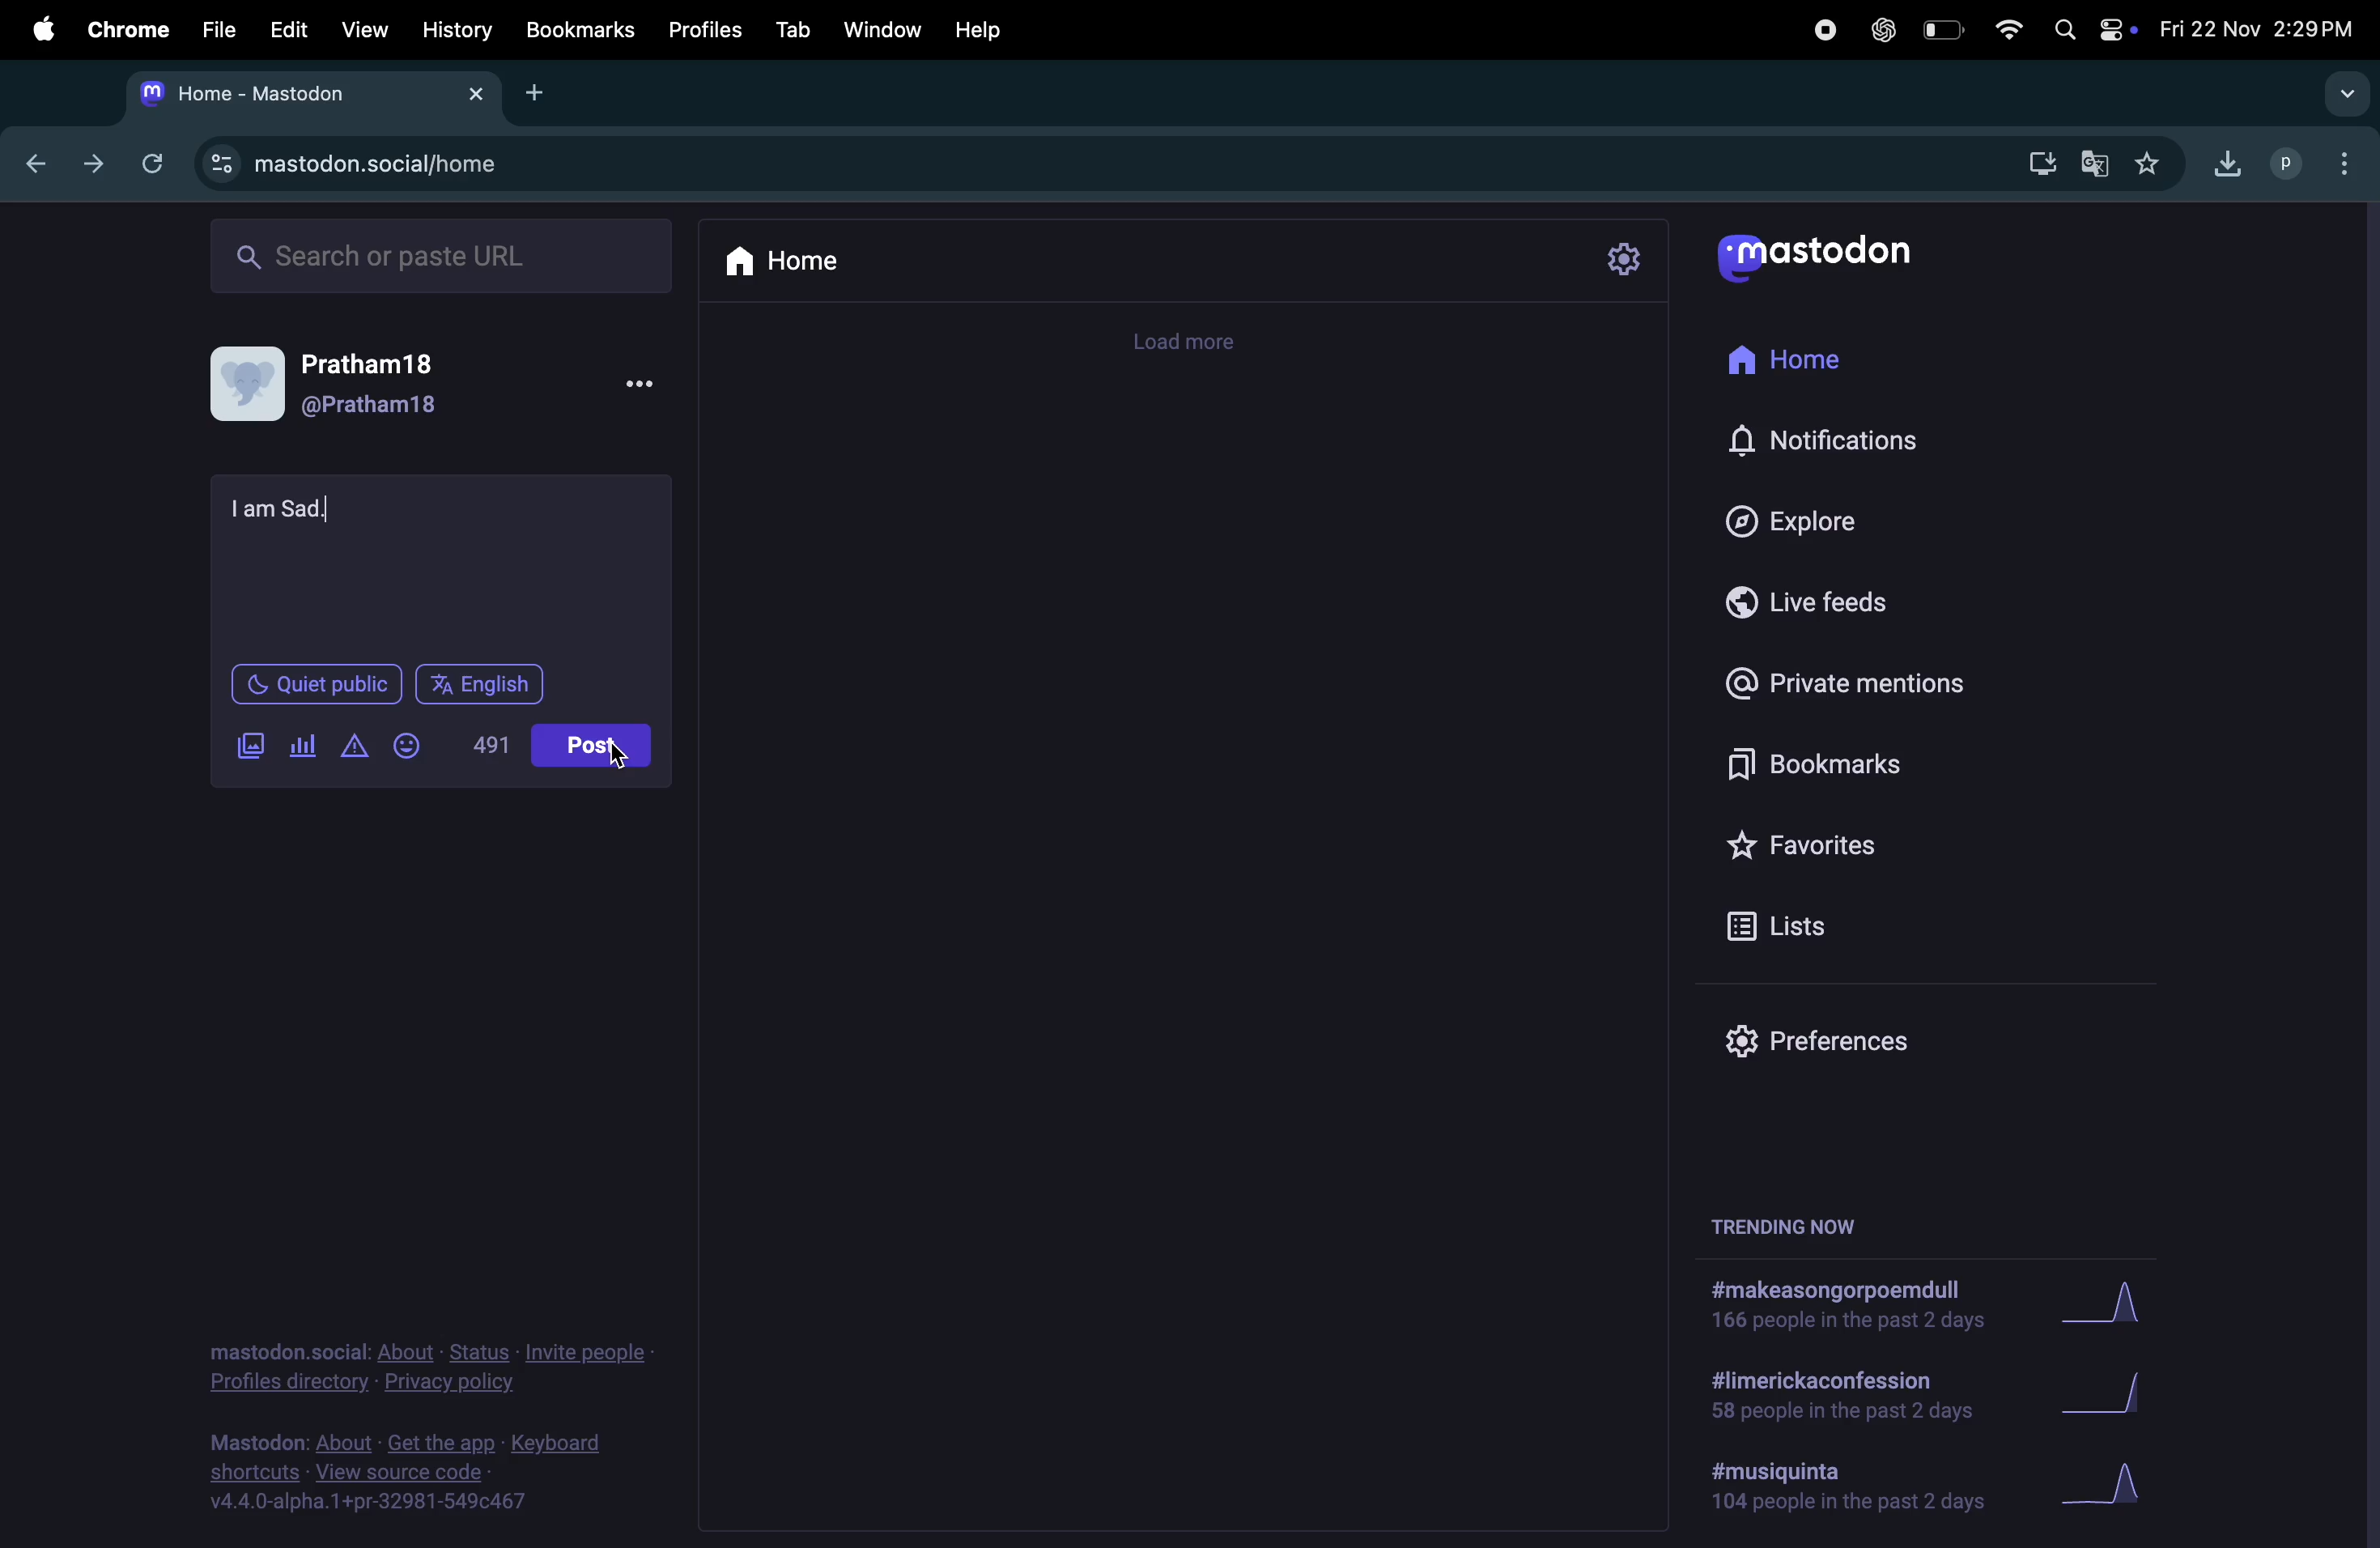 Image resolution: width=2380 pixels, height=1548 pixels. What do you see at coordinates (1818, 356) in the screenshot?
I see `home` at bounding box center [1818, 356].